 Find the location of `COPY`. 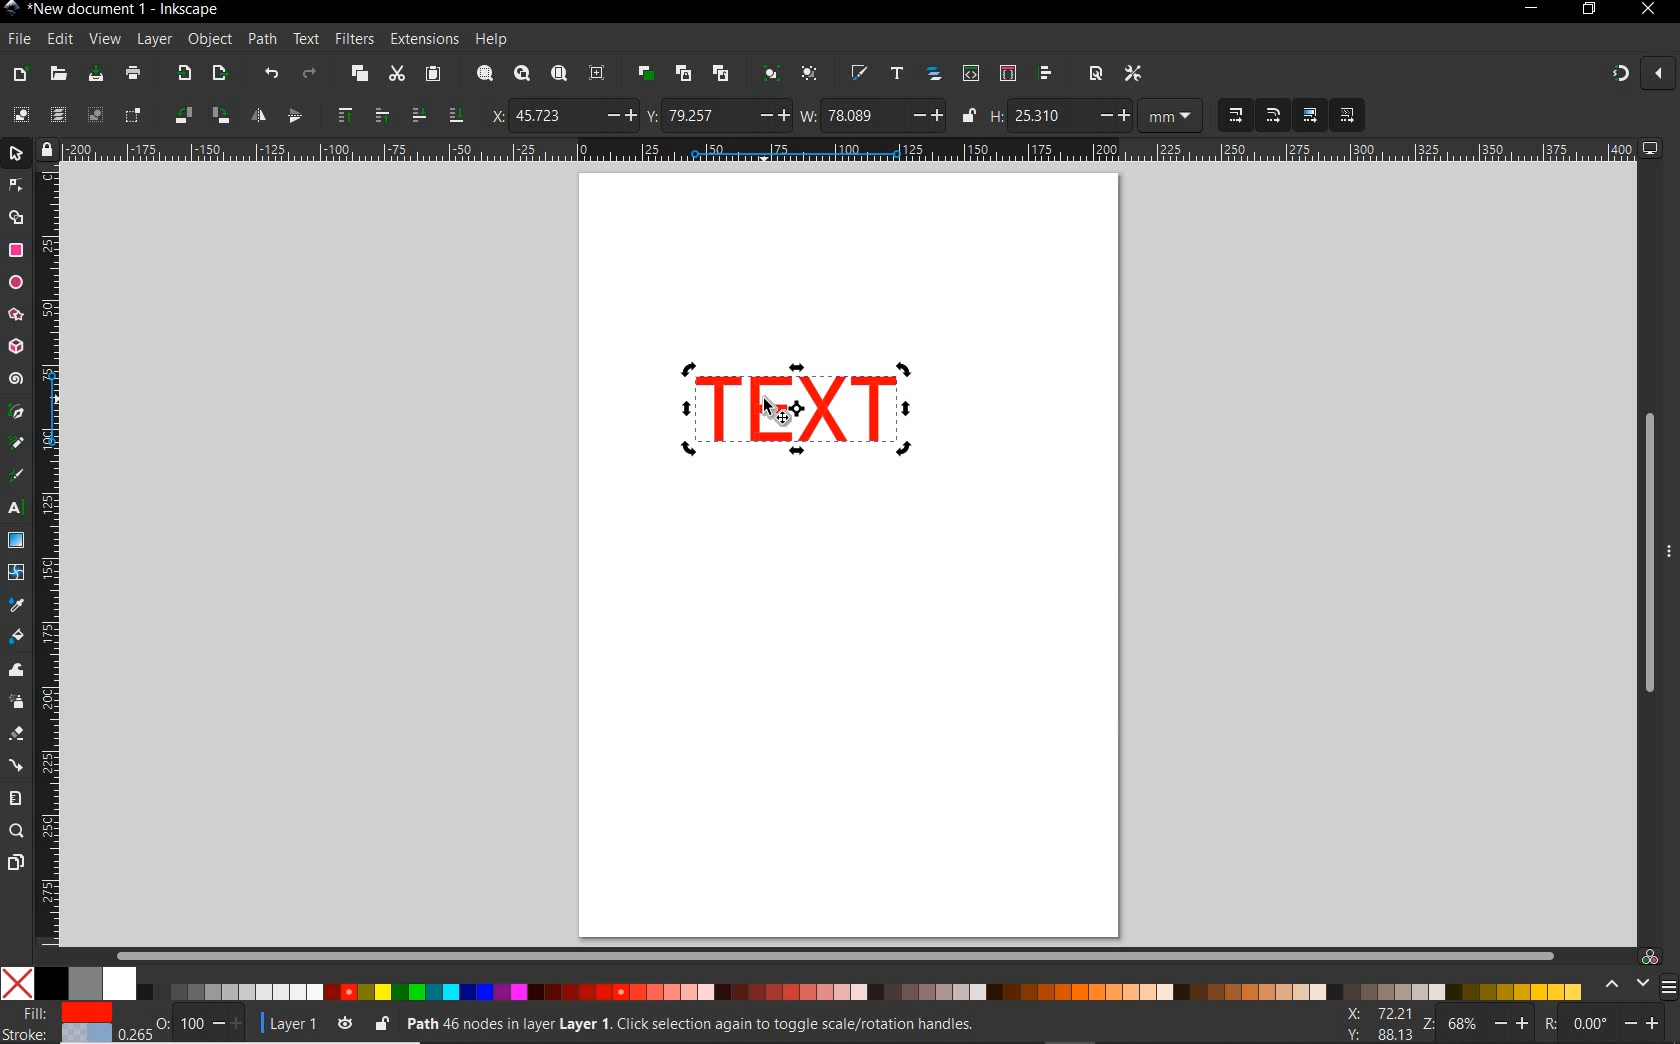

COPY is located at coordinates (359, 74).